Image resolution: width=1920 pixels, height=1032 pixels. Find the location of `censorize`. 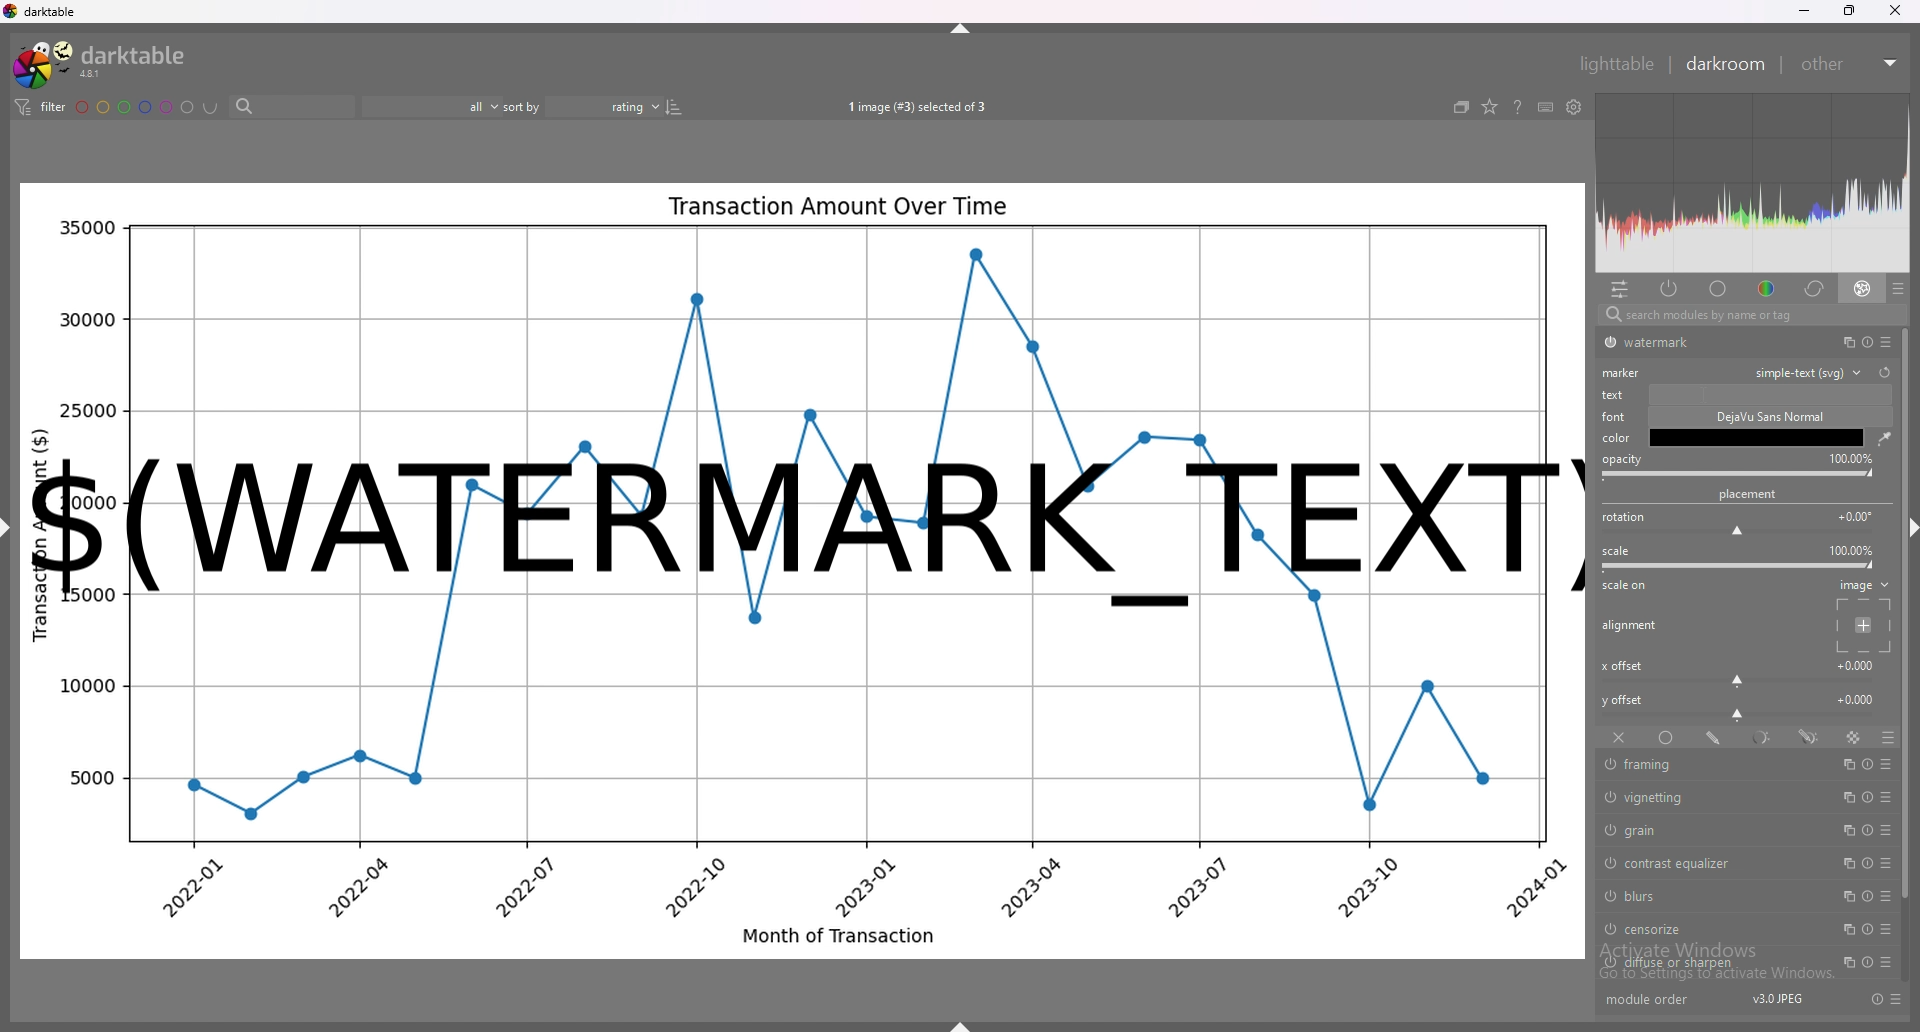

censorize is located at coordinates (1702, 928).